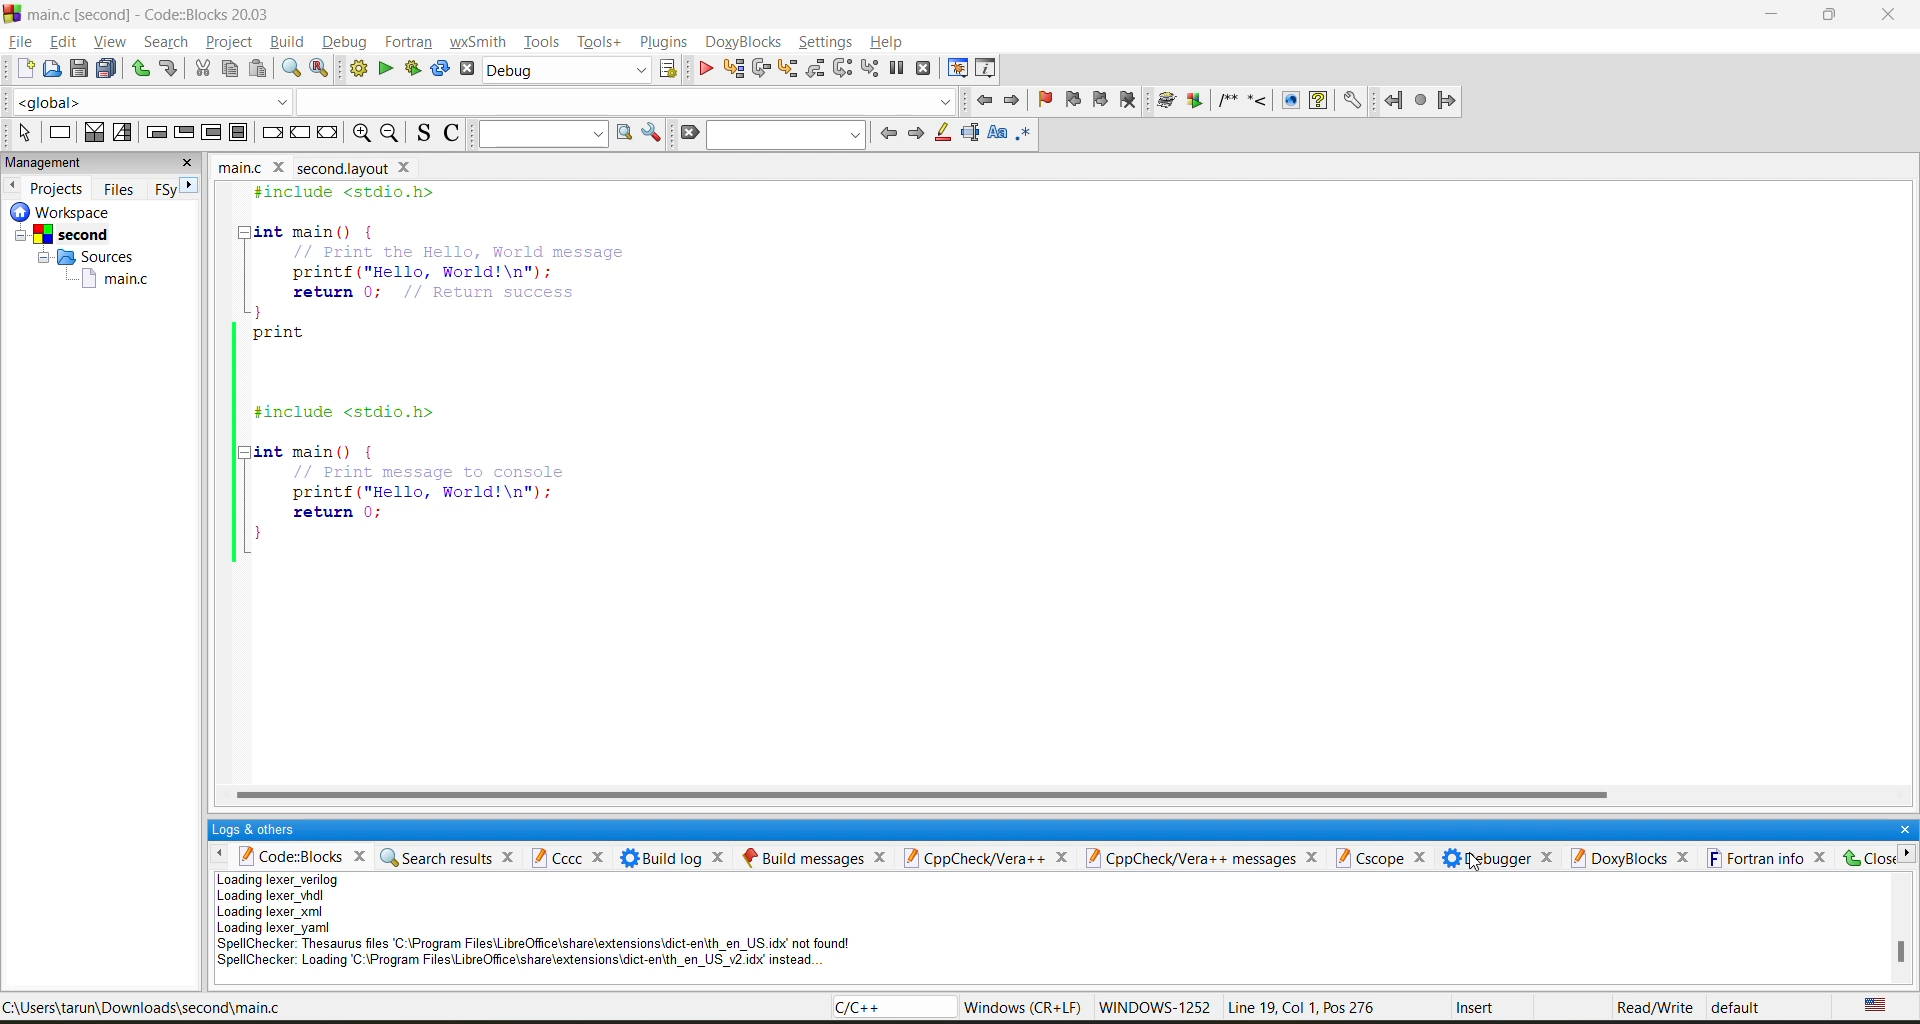 The width and height of the screenshot is (1920, 1024). I want to click on fortran info, so click(1765, 857).